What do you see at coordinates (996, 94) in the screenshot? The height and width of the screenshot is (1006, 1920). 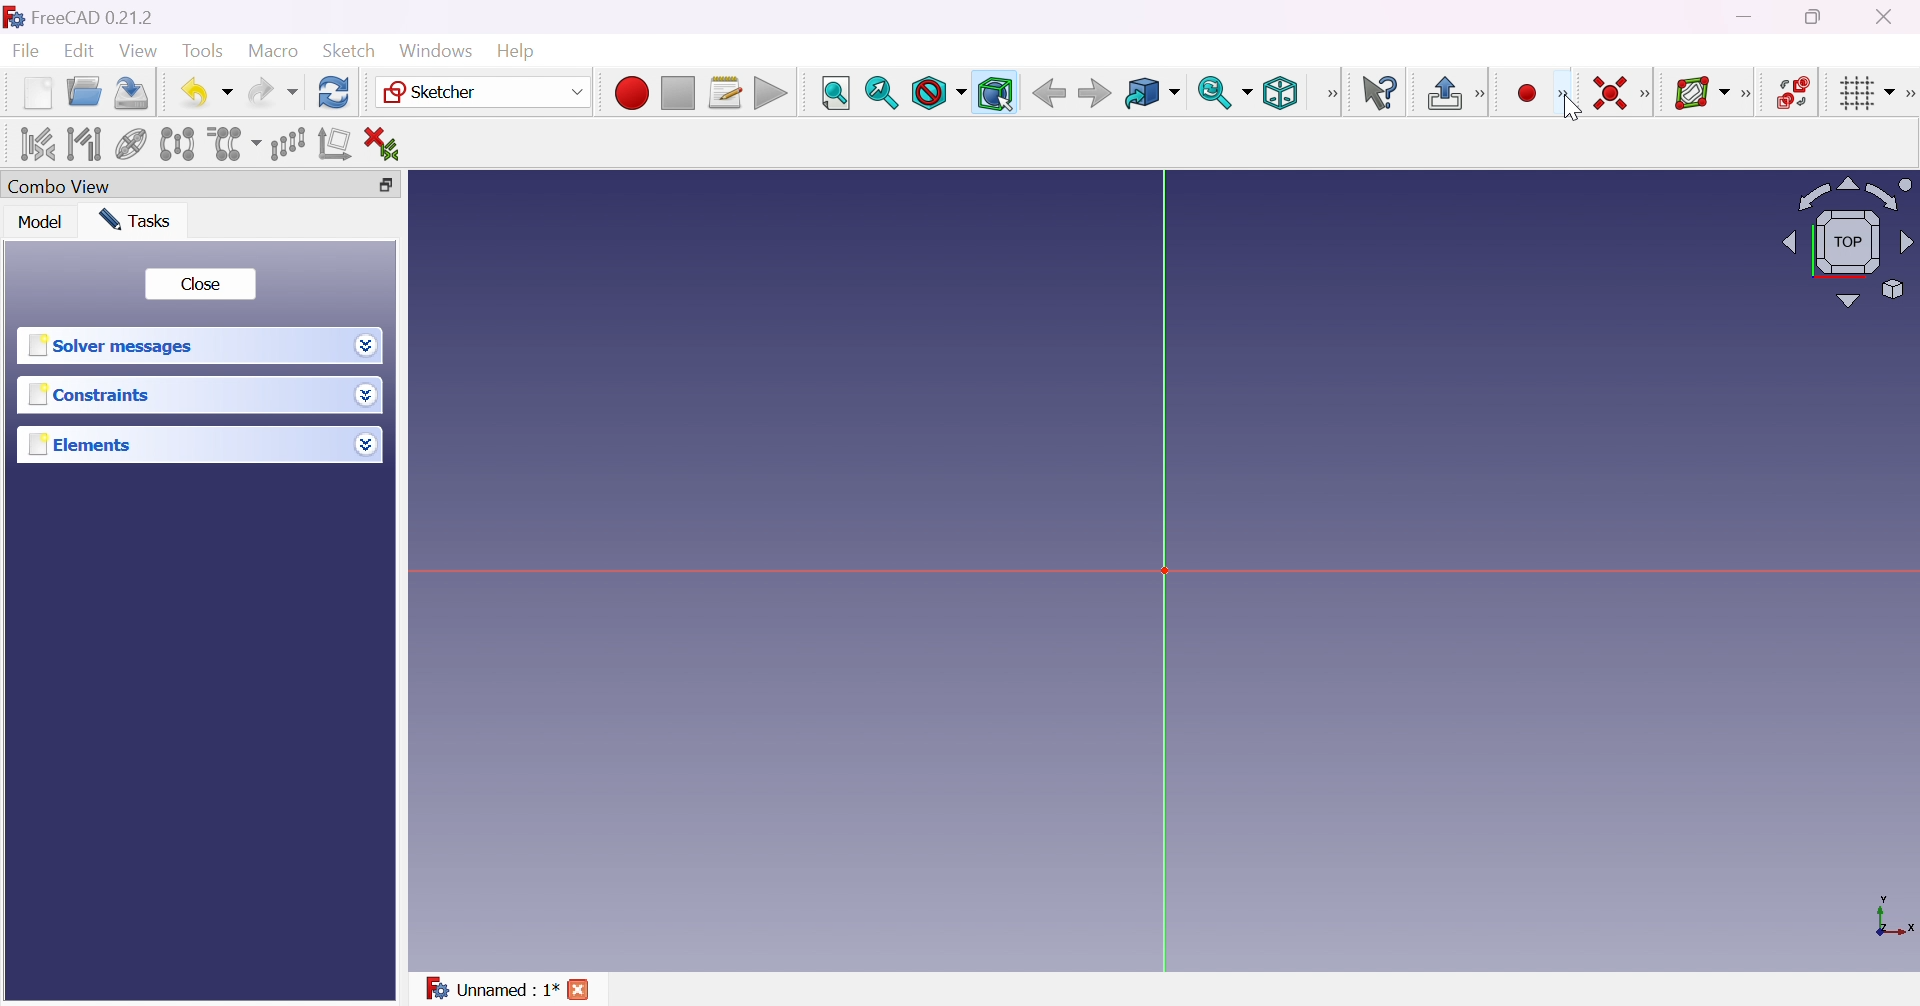 I see `Bounding box` at bounding box center [996, 94].